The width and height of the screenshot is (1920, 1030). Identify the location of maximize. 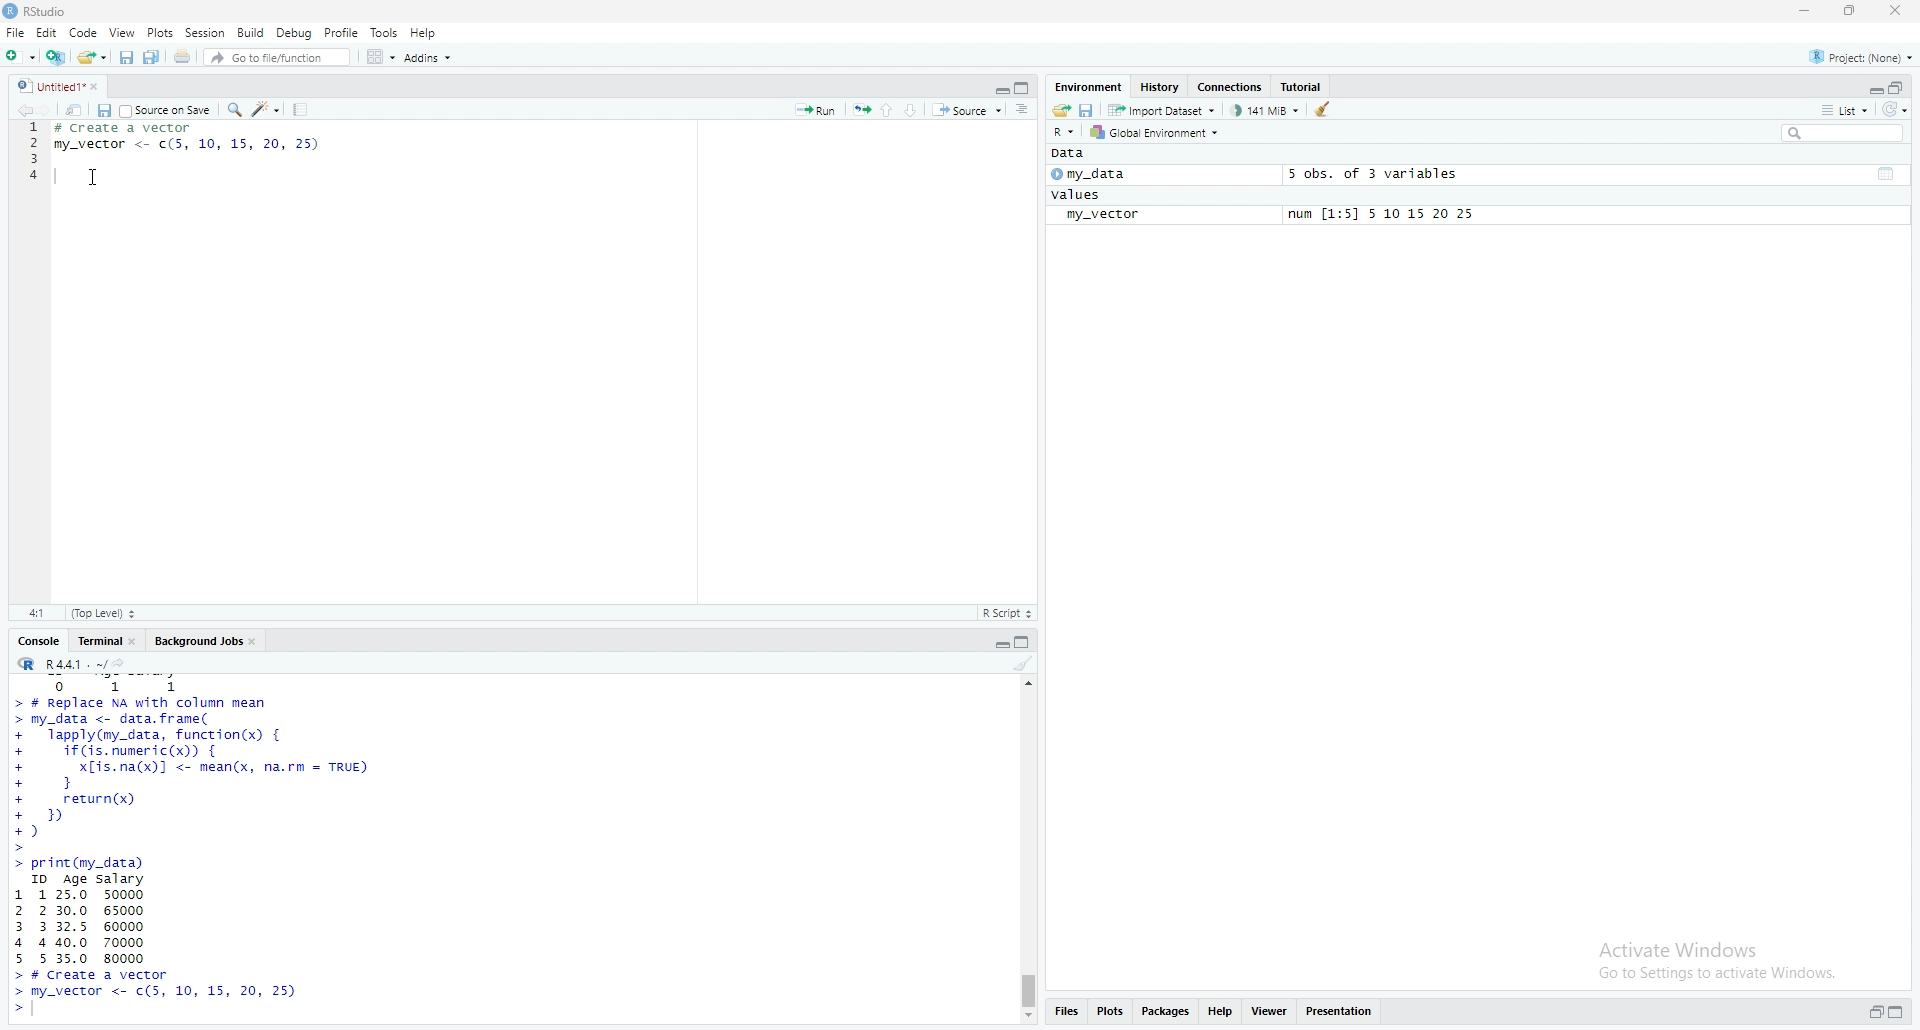
(1851, 10).